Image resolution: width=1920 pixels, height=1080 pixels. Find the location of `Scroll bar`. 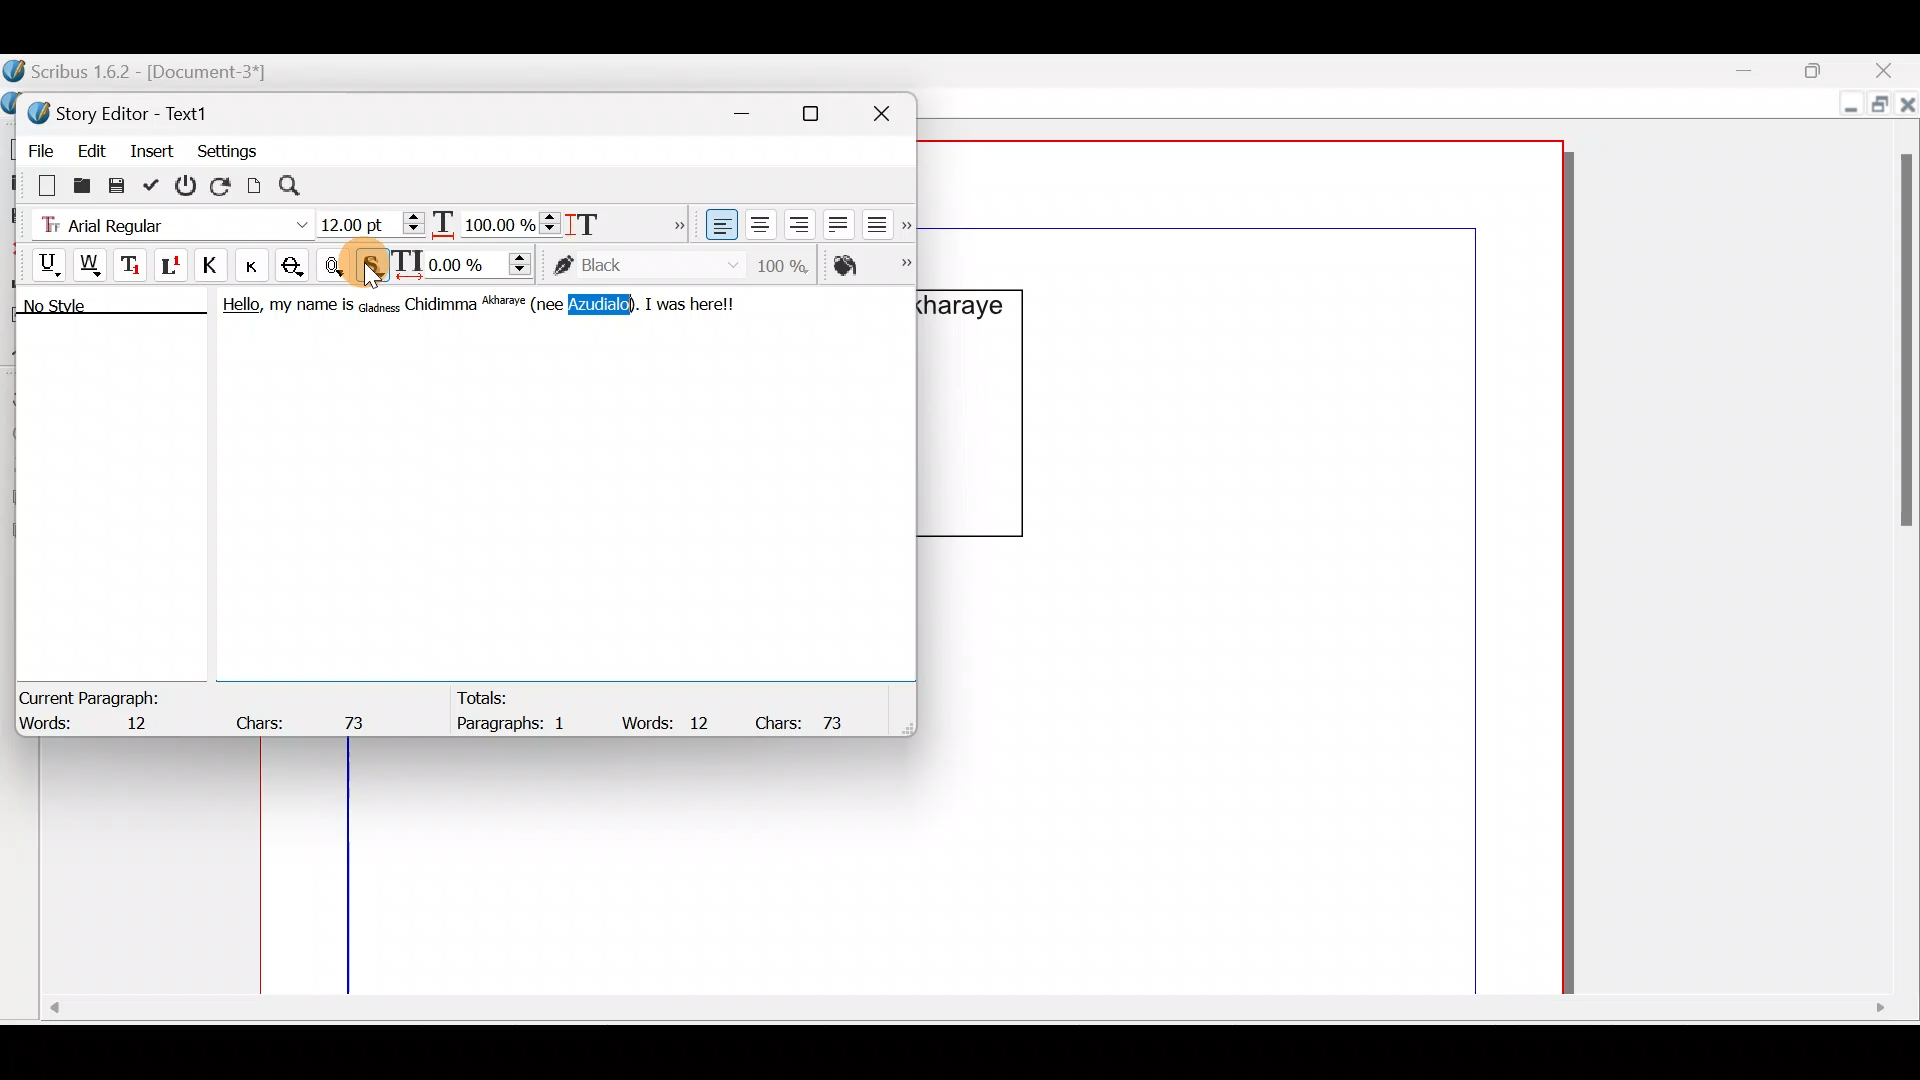

Scroll bar is located at coordinates (1899, 546).